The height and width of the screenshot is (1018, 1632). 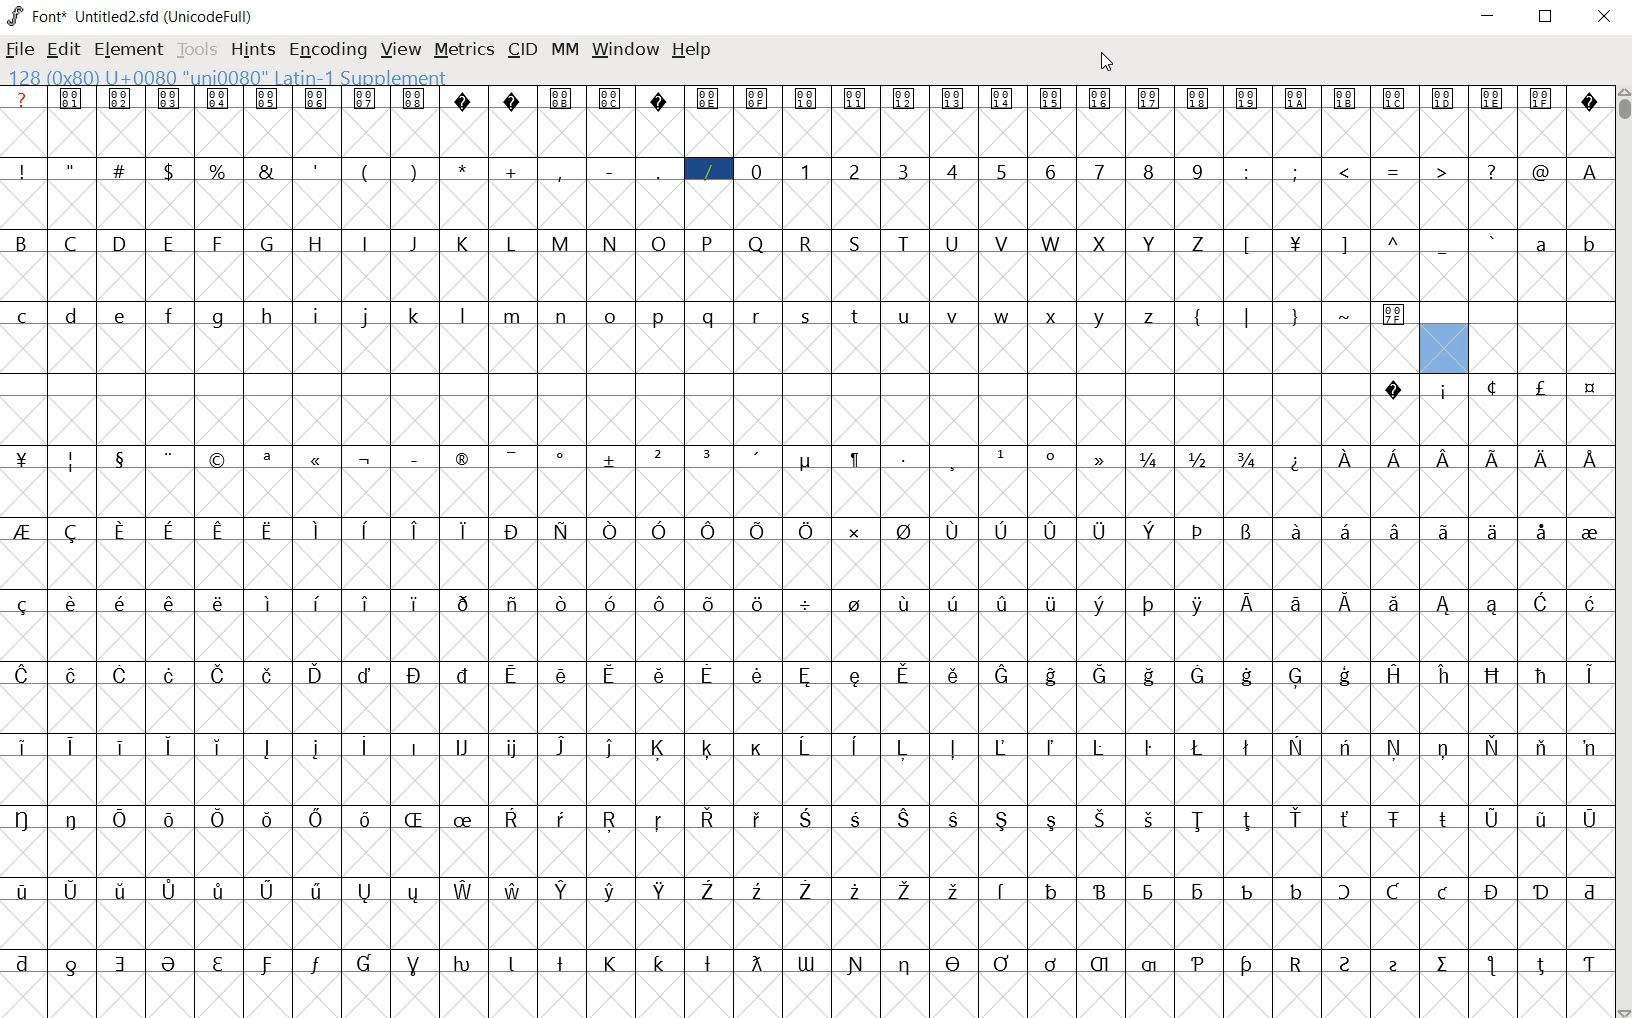 What do you see at coordinates (120, 99) in the screenshot?
I see `glyph` at bounding box center [120, 99].